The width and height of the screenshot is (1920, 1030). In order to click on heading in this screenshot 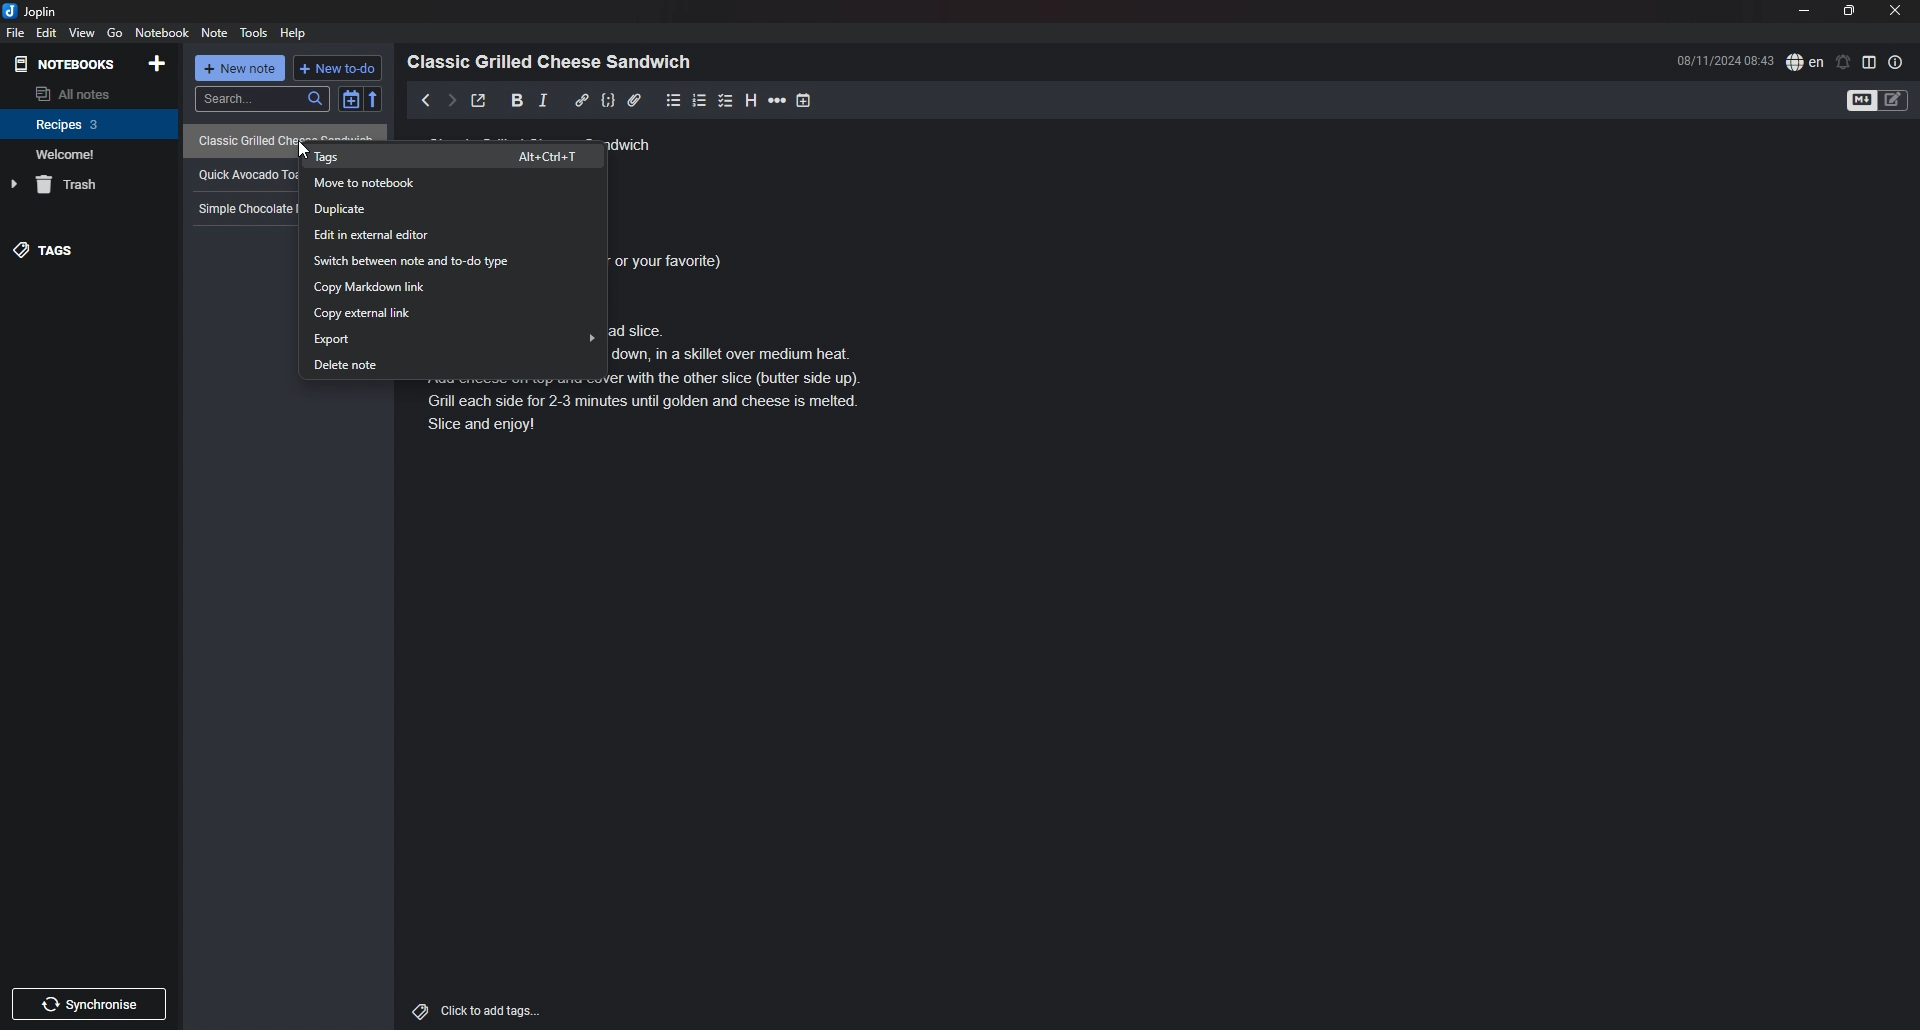, I will do `click(751, 100)`.